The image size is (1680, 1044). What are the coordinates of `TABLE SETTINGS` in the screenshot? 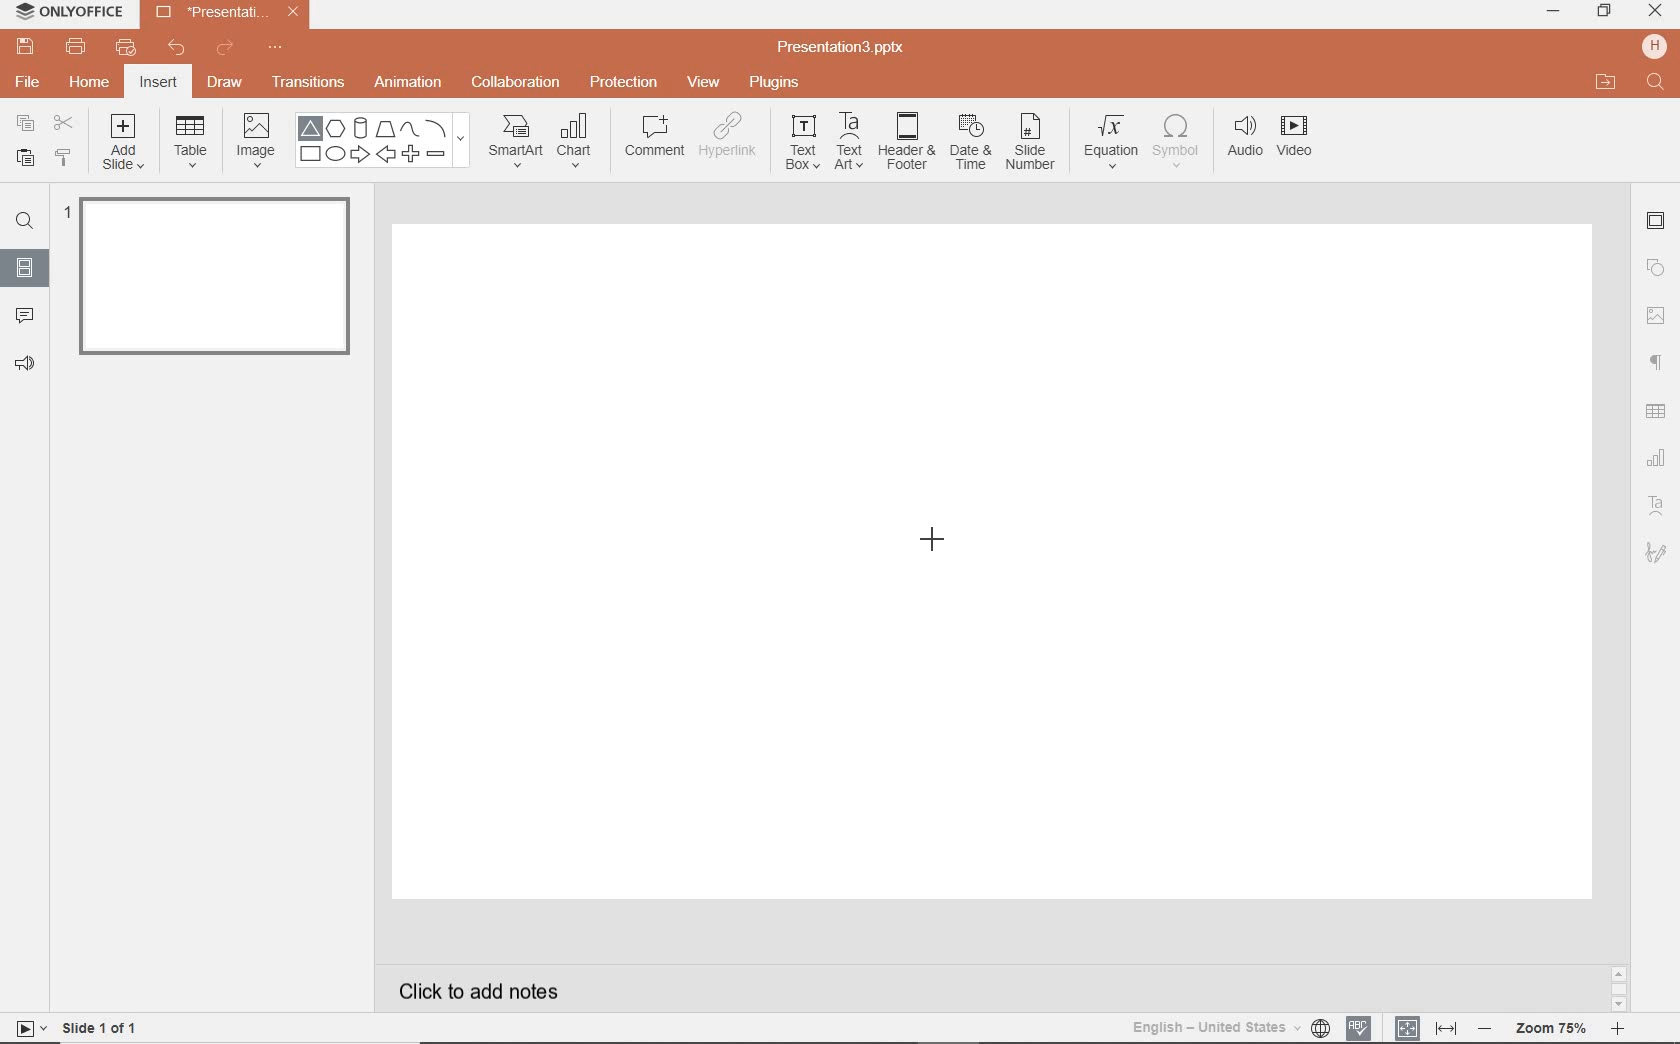 It's located at (1656, 411).